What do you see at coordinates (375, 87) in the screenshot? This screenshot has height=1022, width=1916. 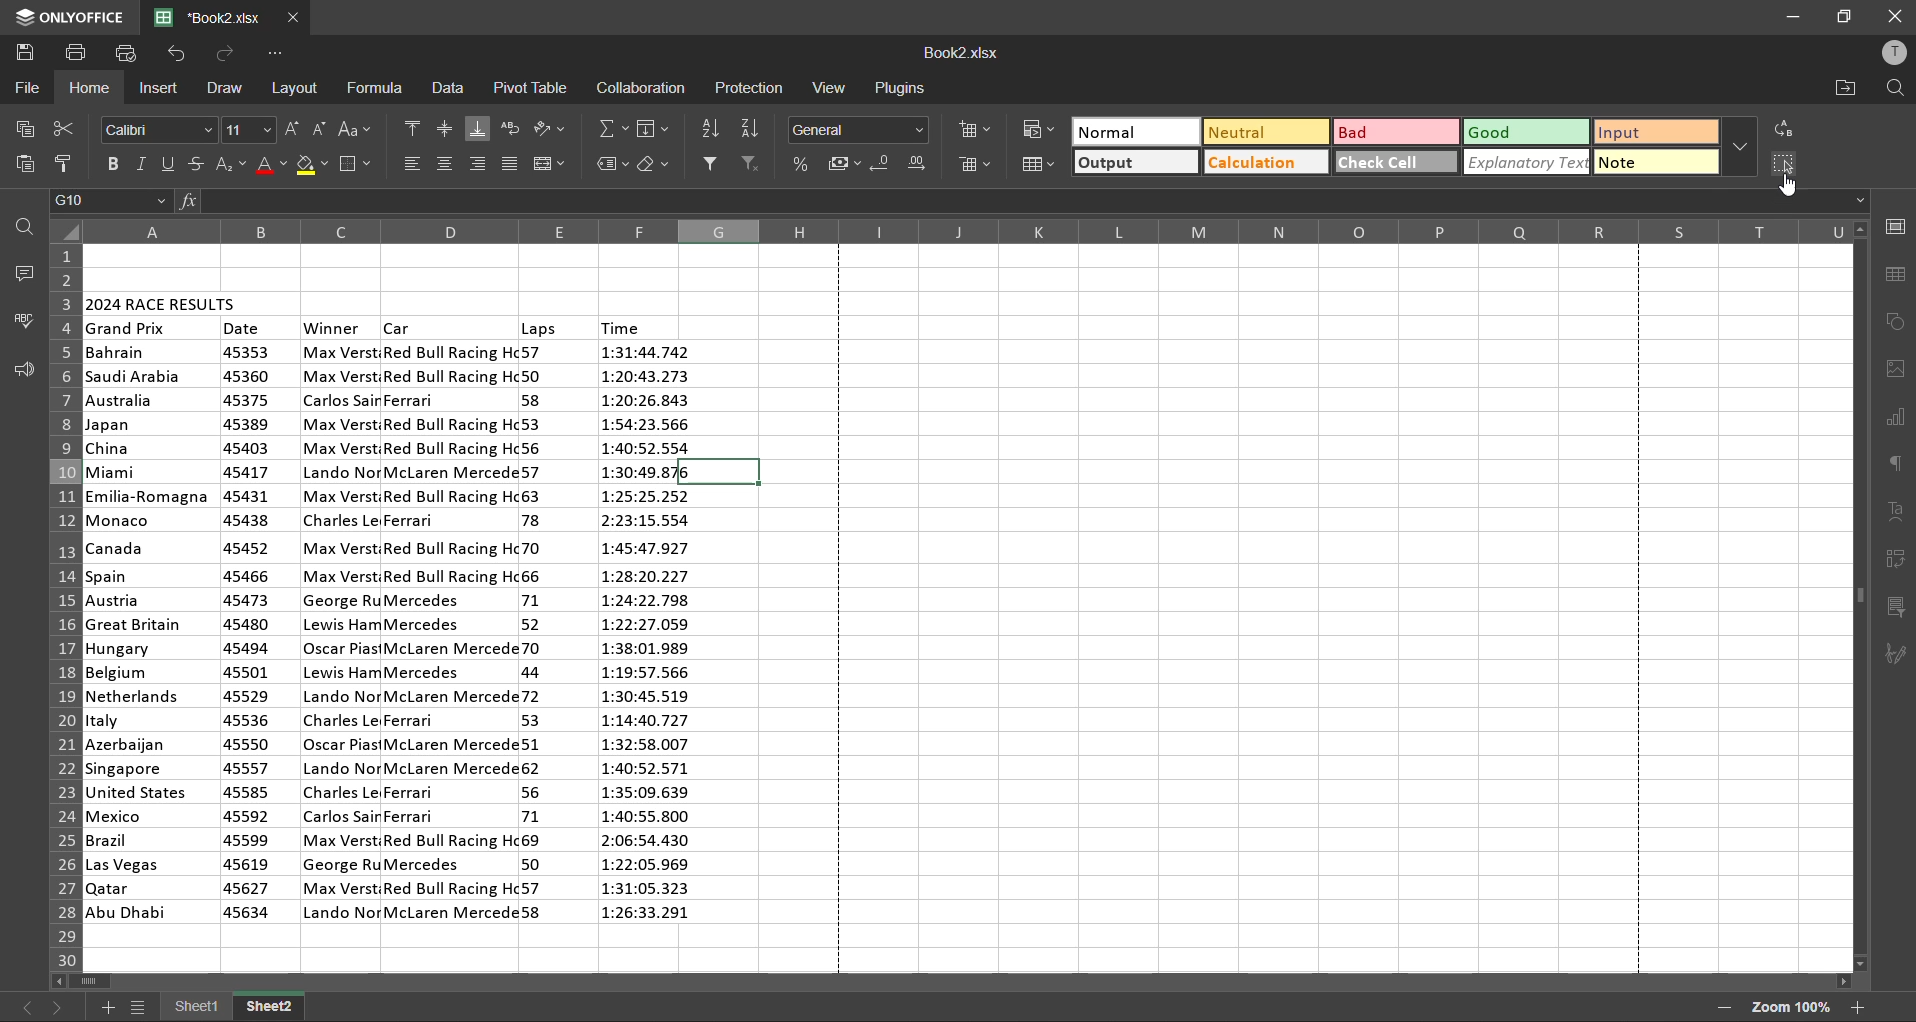 I see `formula` at bounding box center [375, 87].